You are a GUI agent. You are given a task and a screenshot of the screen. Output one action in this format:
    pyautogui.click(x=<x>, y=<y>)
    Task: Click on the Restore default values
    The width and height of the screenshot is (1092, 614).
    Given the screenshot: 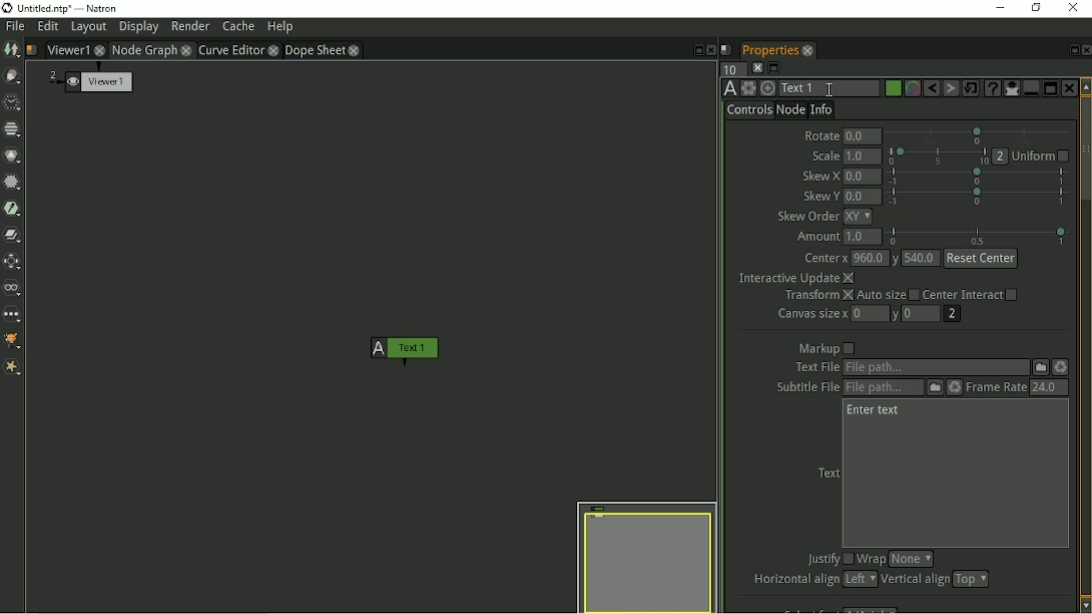 What is the action you would take?
    pyautogui.click(x=972, y=88)
    